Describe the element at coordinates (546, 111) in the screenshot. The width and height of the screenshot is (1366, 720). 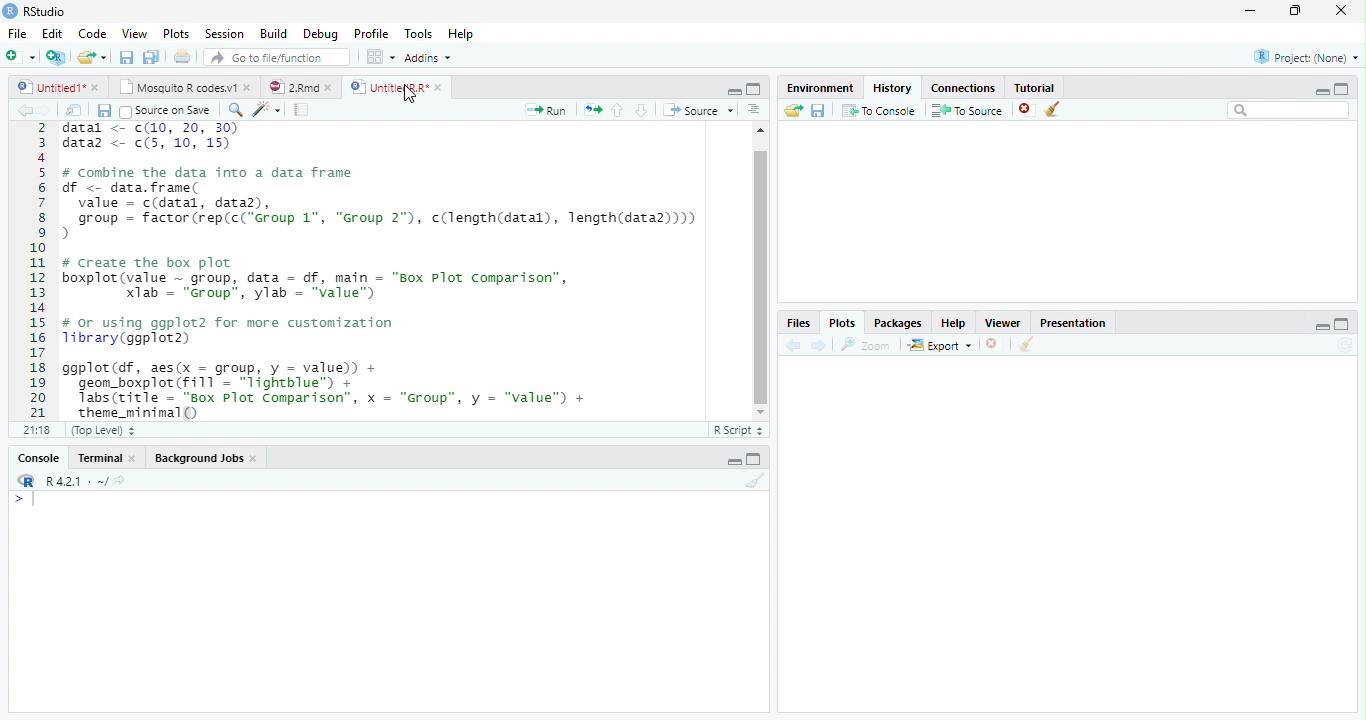
I see `Run` at that location.